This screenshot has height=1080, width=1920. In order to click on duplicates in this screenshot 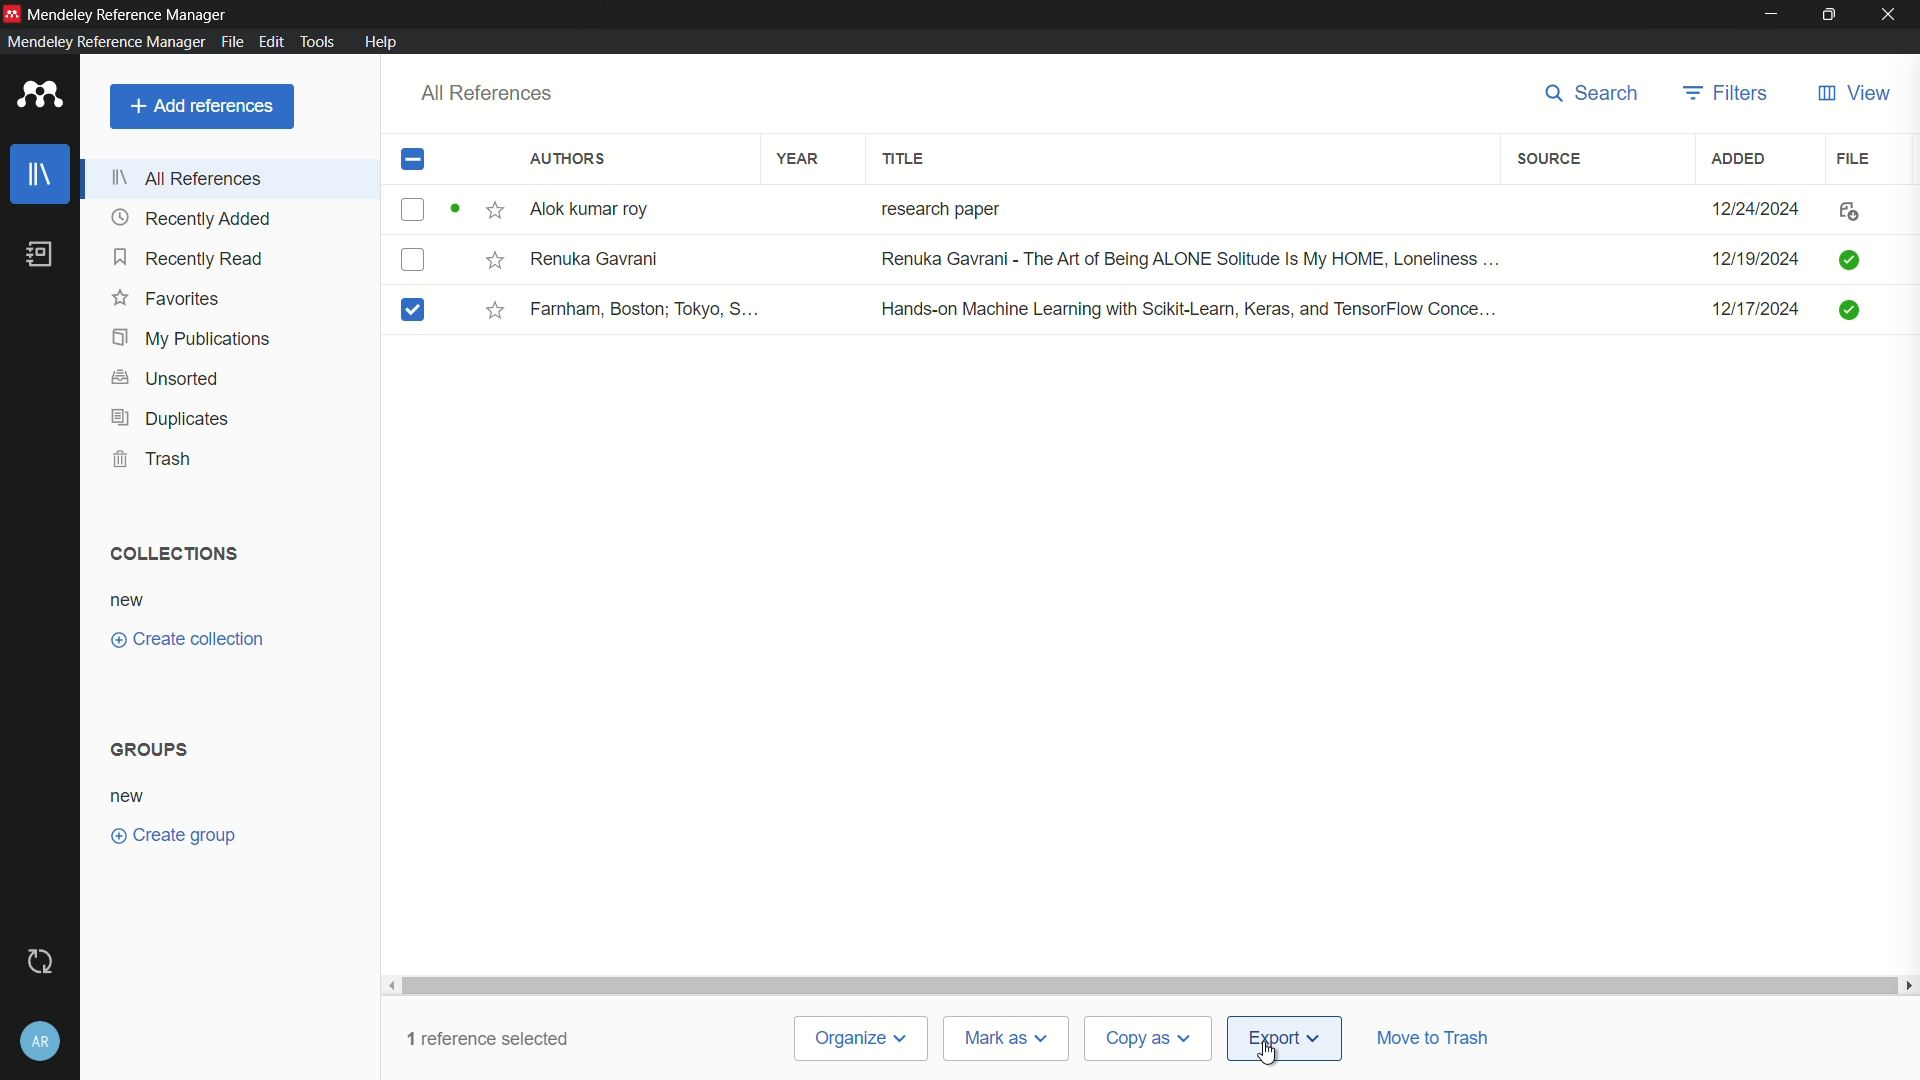, I will do `click(174, 419)`.